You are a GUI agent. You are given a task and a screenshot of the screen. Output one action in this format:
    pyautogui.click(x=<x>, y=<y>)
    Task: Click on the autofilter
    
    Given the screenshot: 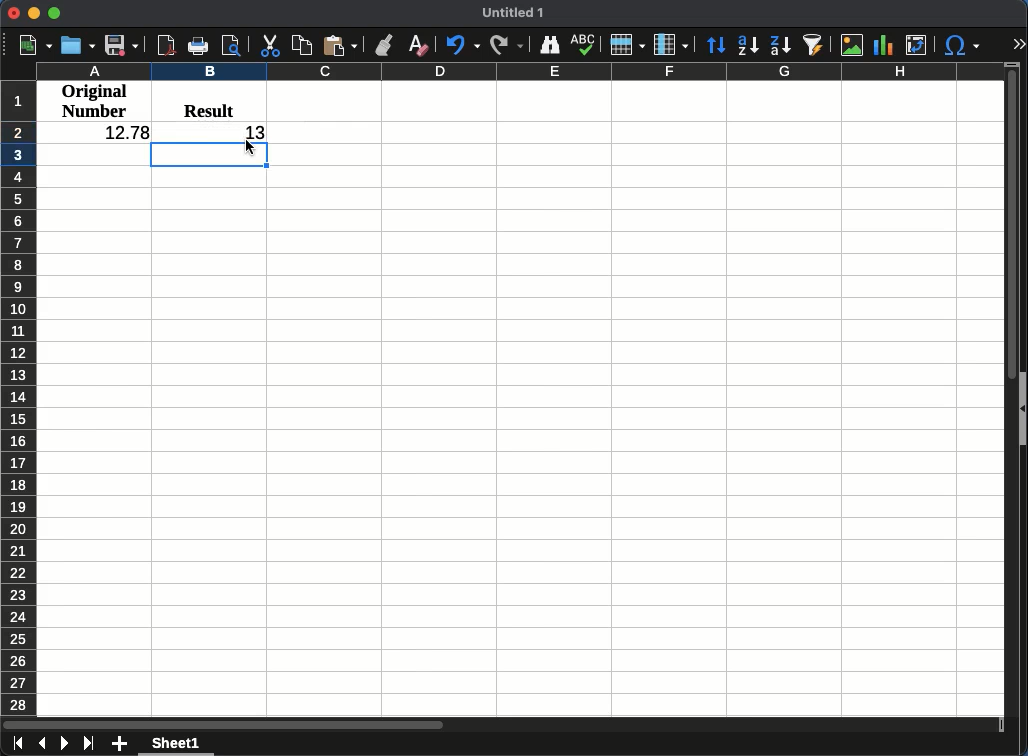 What is the action you would take?
    pyautogui.click(x=815, y=44)
    